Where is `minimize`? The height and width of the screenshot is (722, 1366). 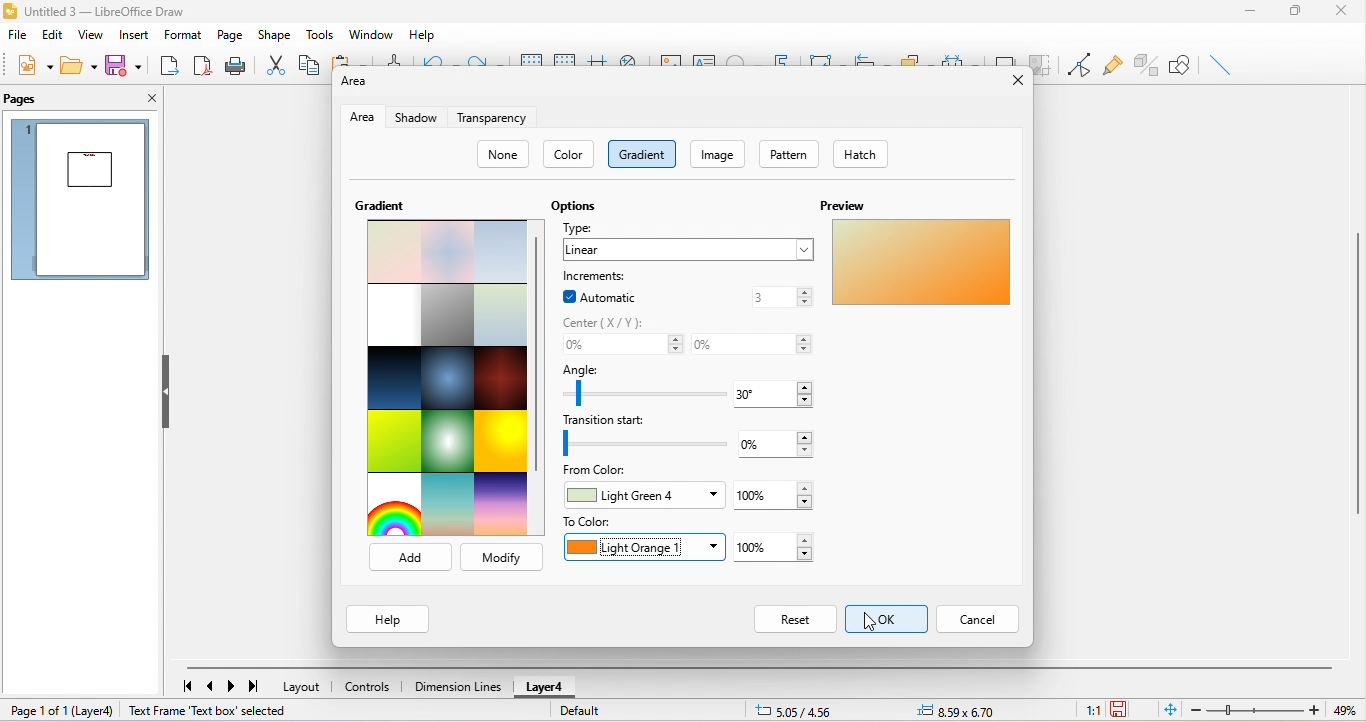
minimize is located at coordinates (1253, 11).